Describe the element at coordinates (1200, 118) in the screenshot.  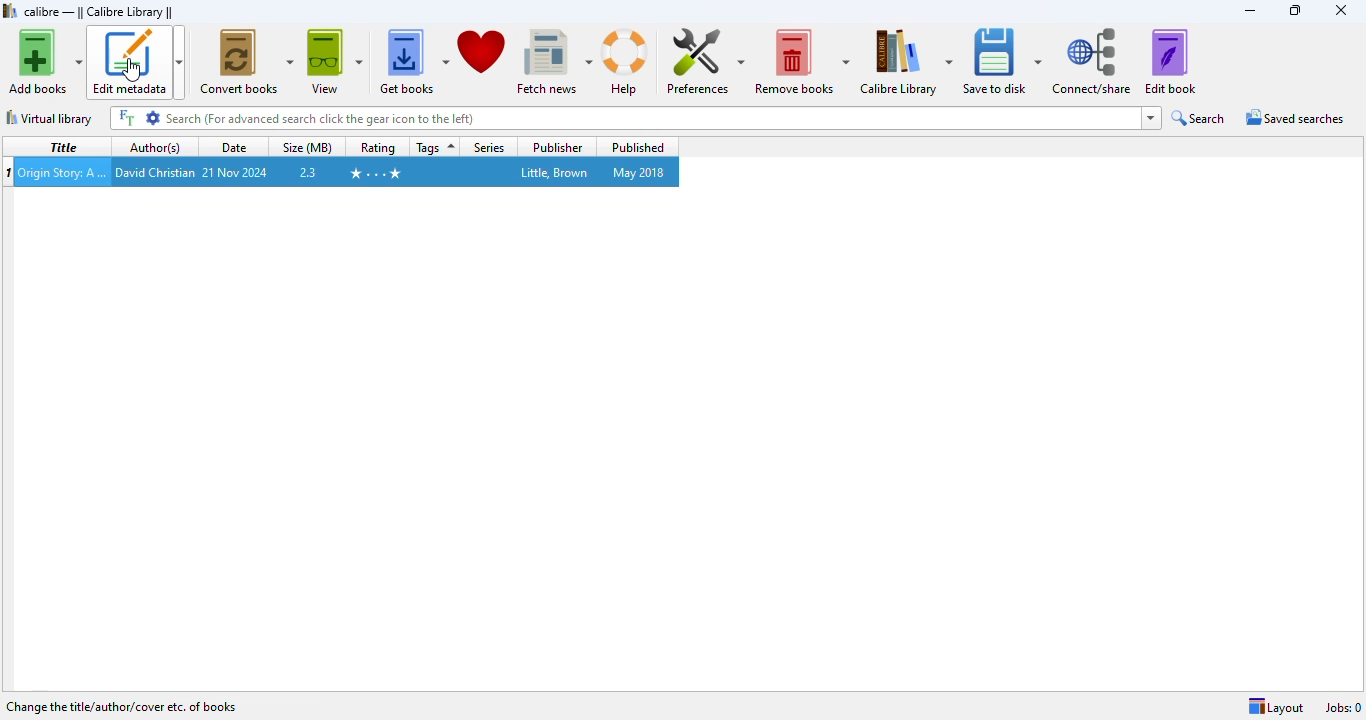
I see `search` at that location.